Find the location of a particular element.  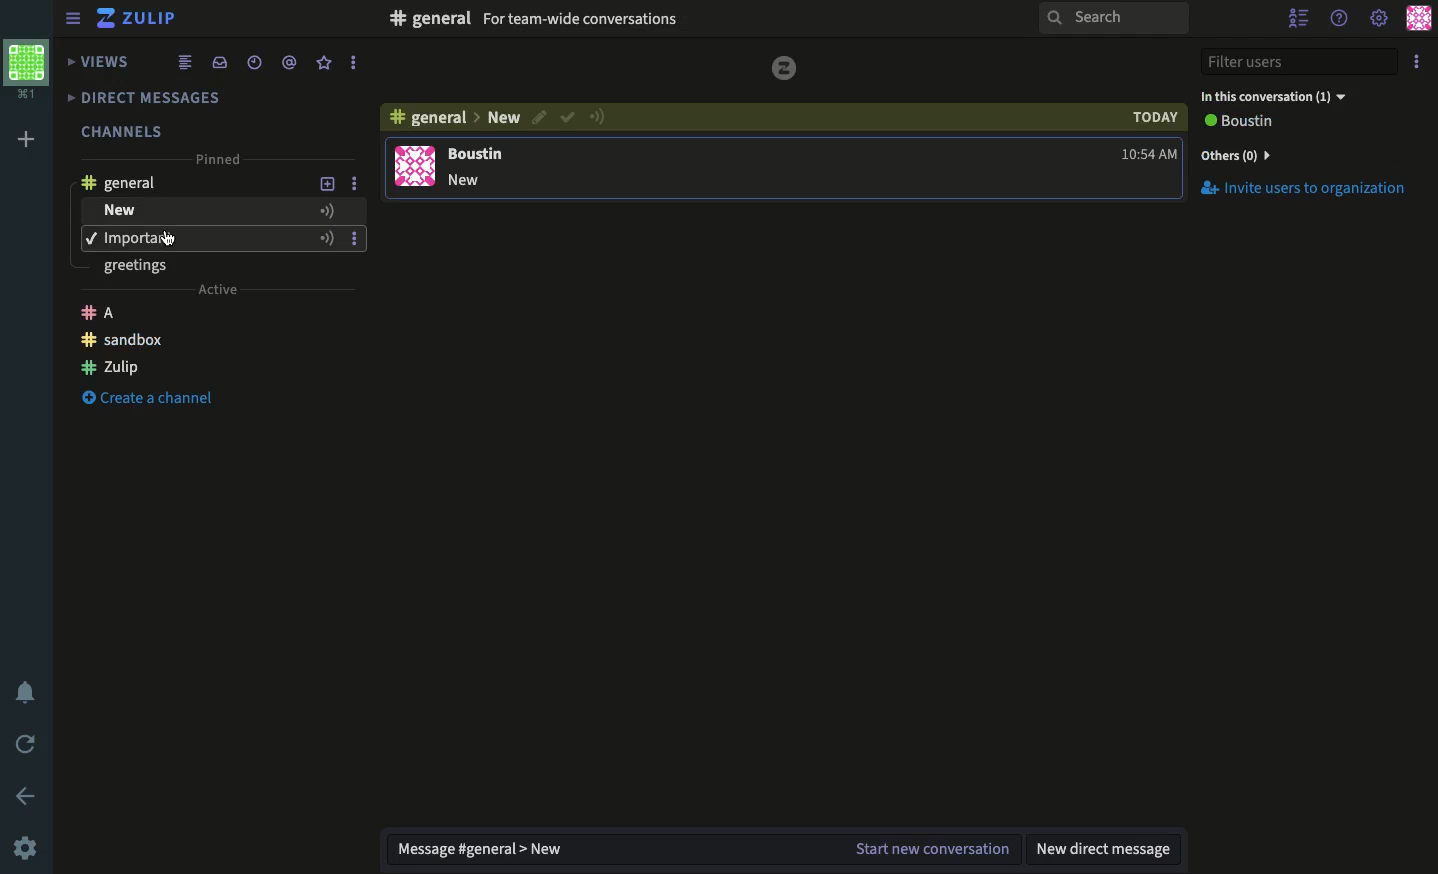

Zulip is located at coordinates (182, 370).